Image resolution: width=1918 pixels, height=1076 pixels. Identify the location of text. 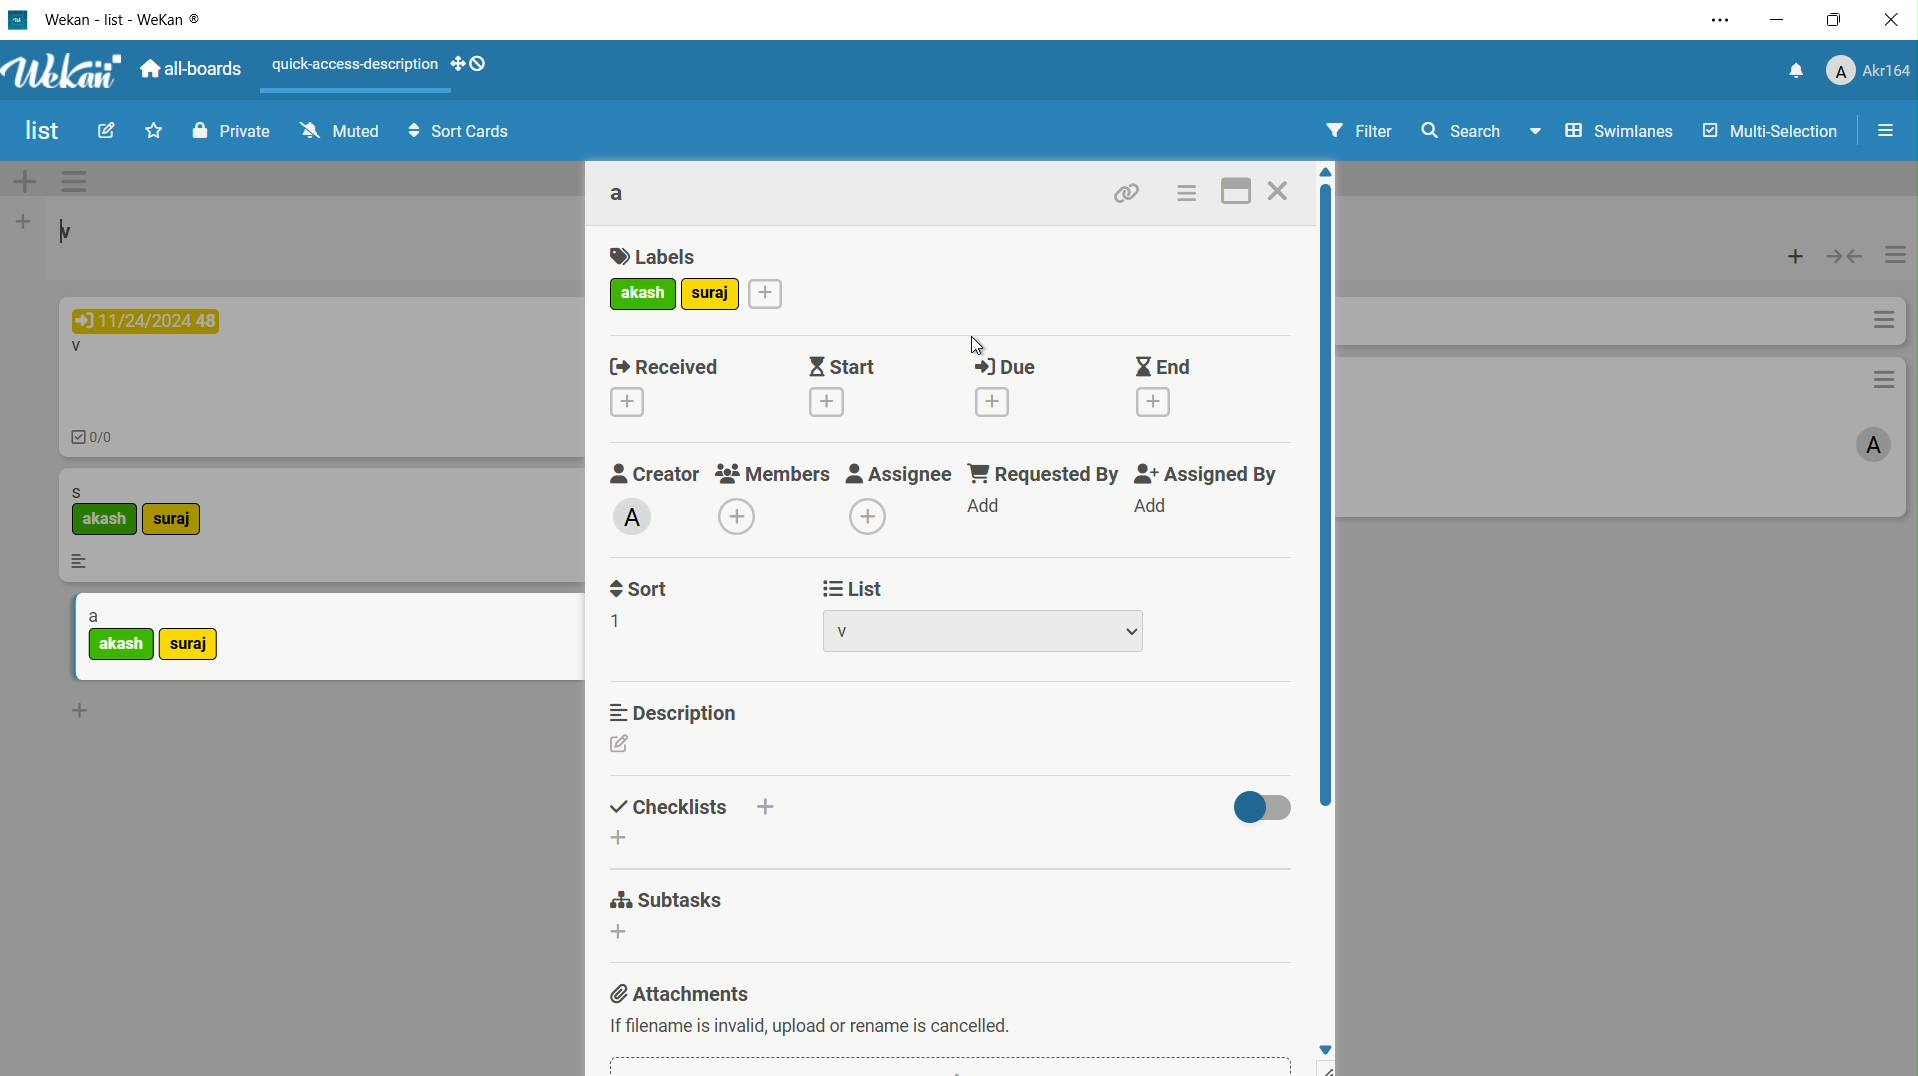
(813, 1022).